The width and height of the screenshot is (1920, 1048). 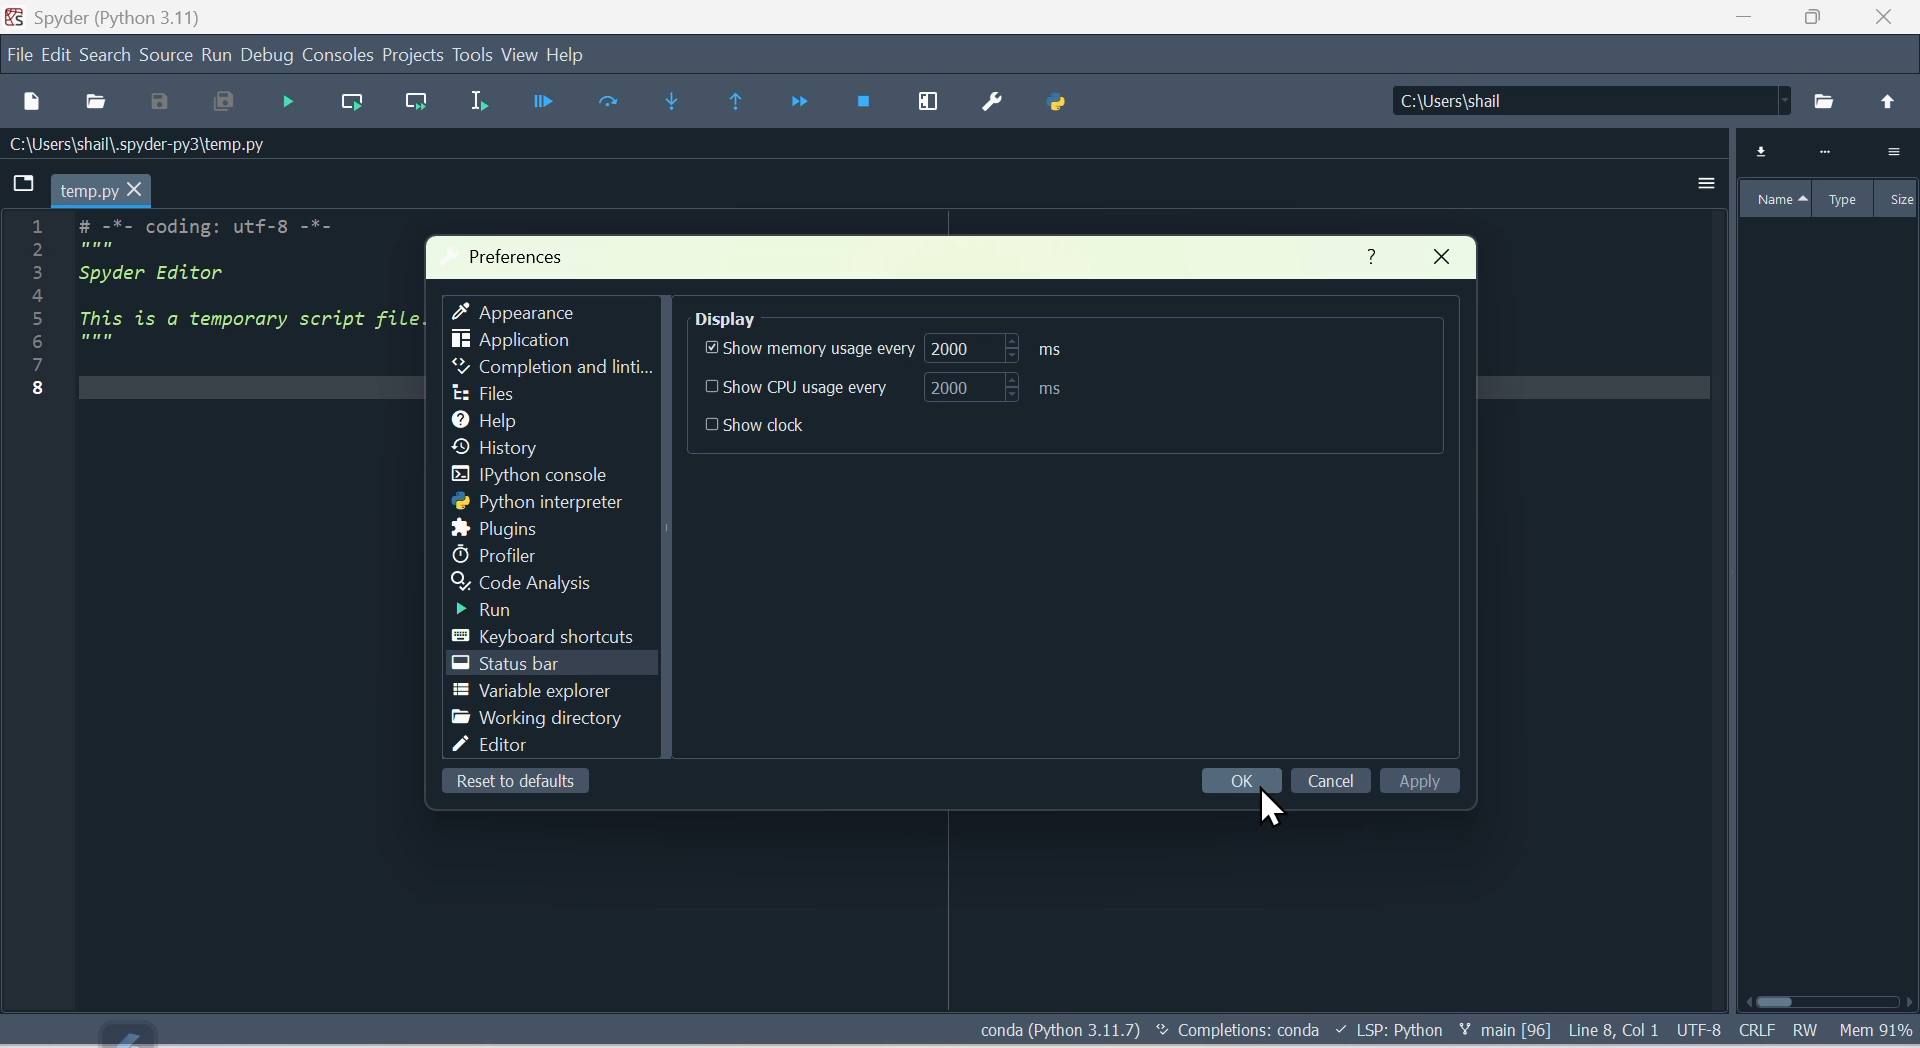 I want to click on Run, so click(x=480, y=608).